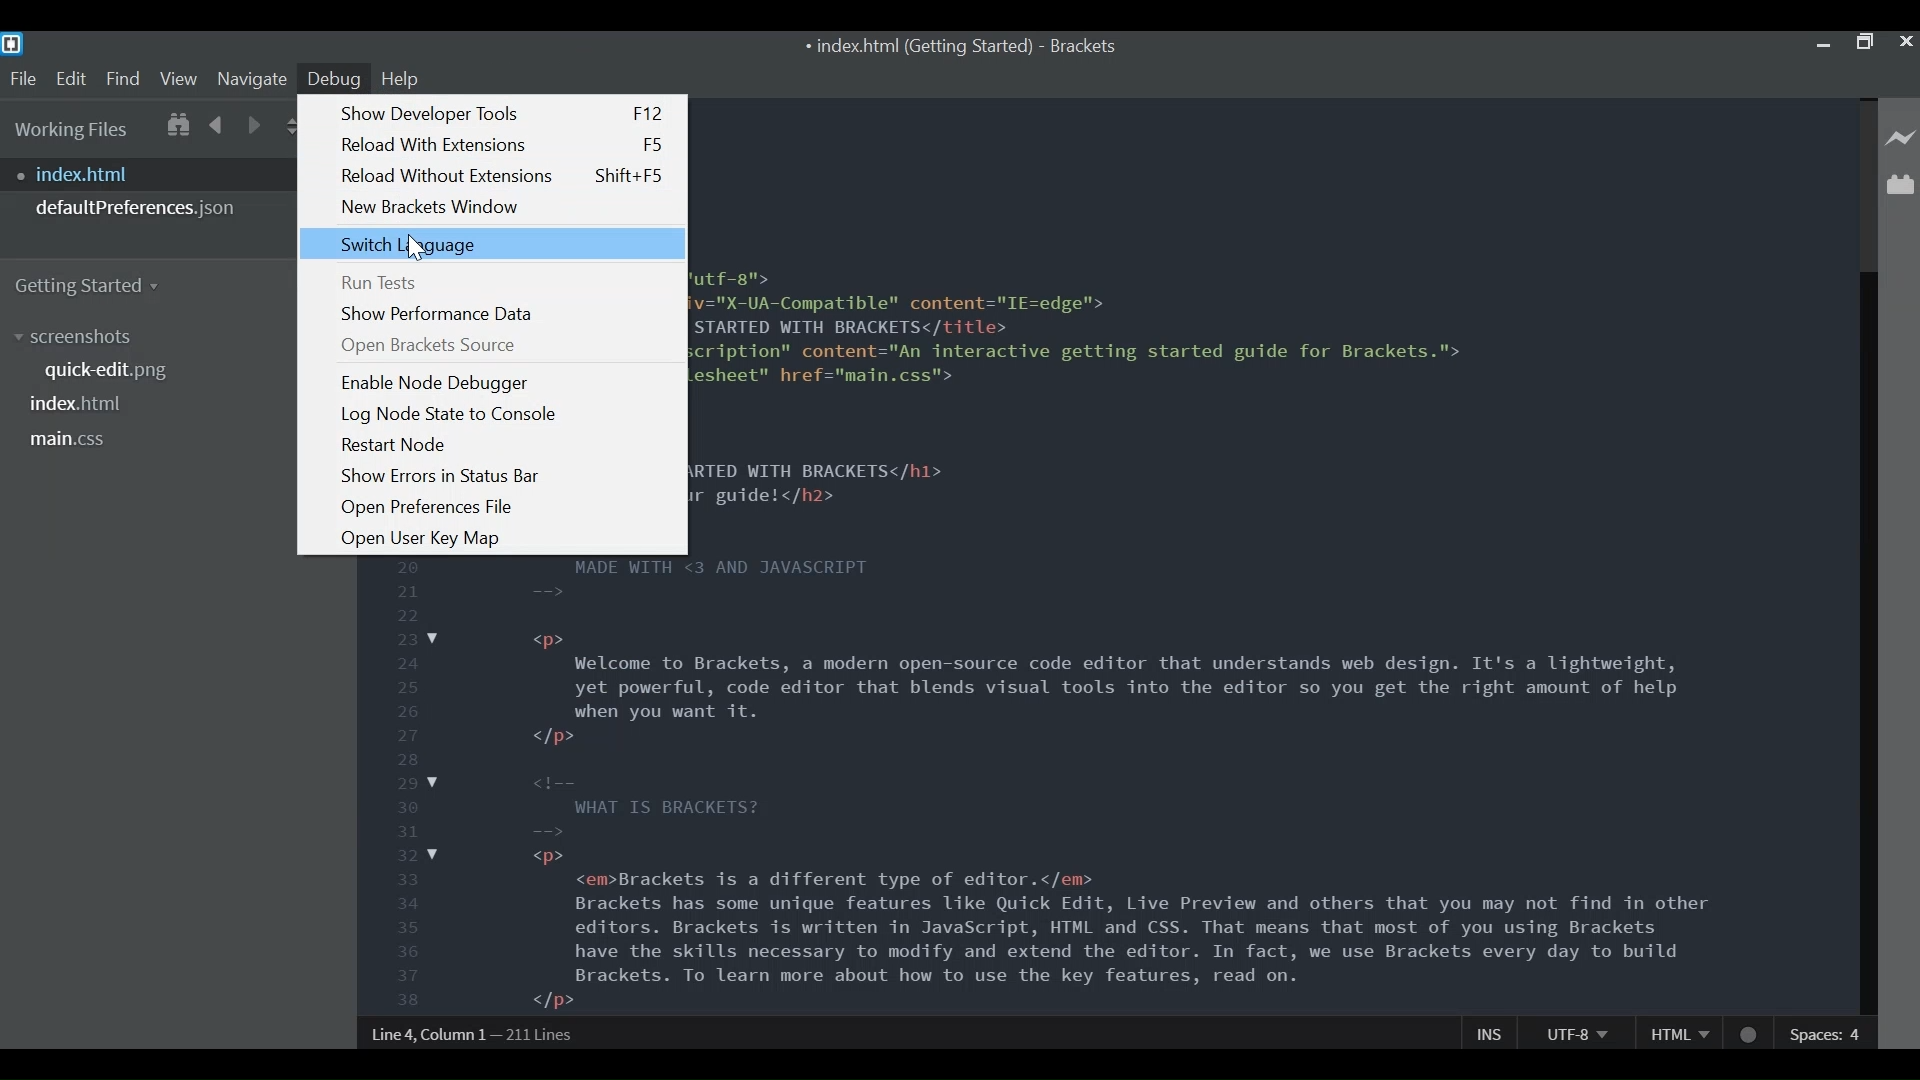 This screenshot has height=1080, width=1920. Describe the element at coordinates (418, 251) in the screenshot. I see `Cursor on Switch Language` at that location.